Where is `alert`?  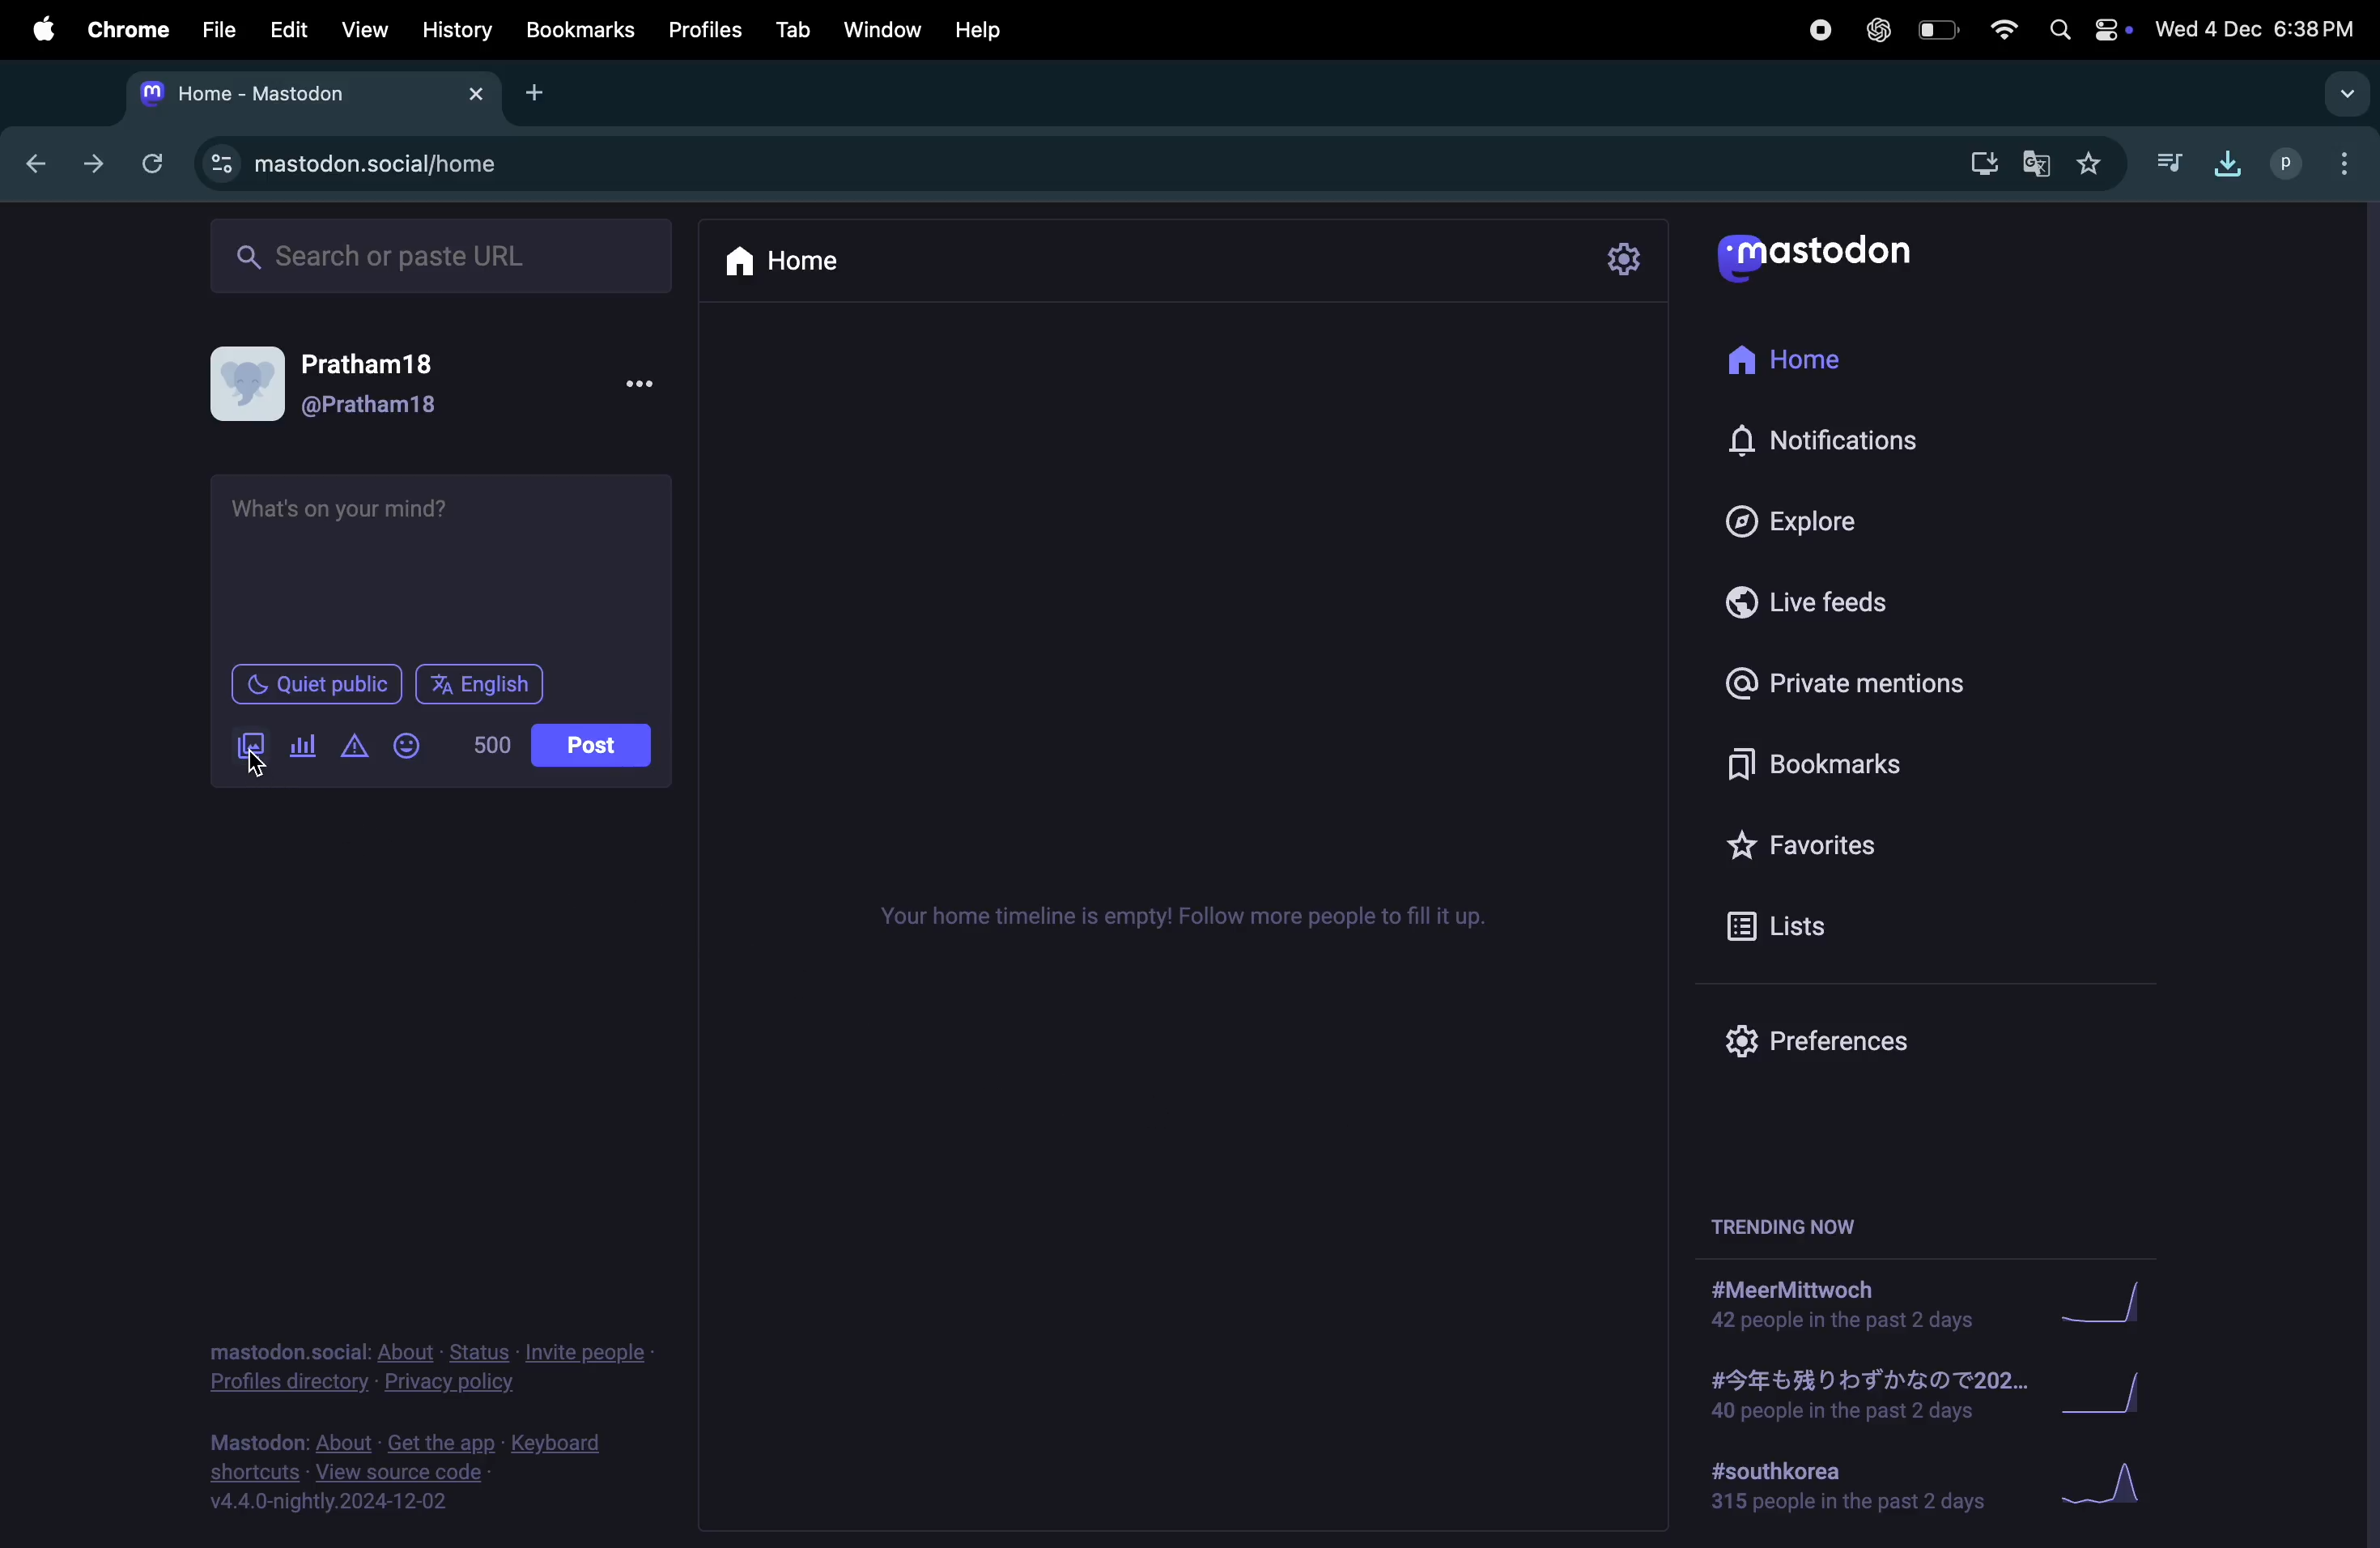 alert is located at coordinates (352, 745).